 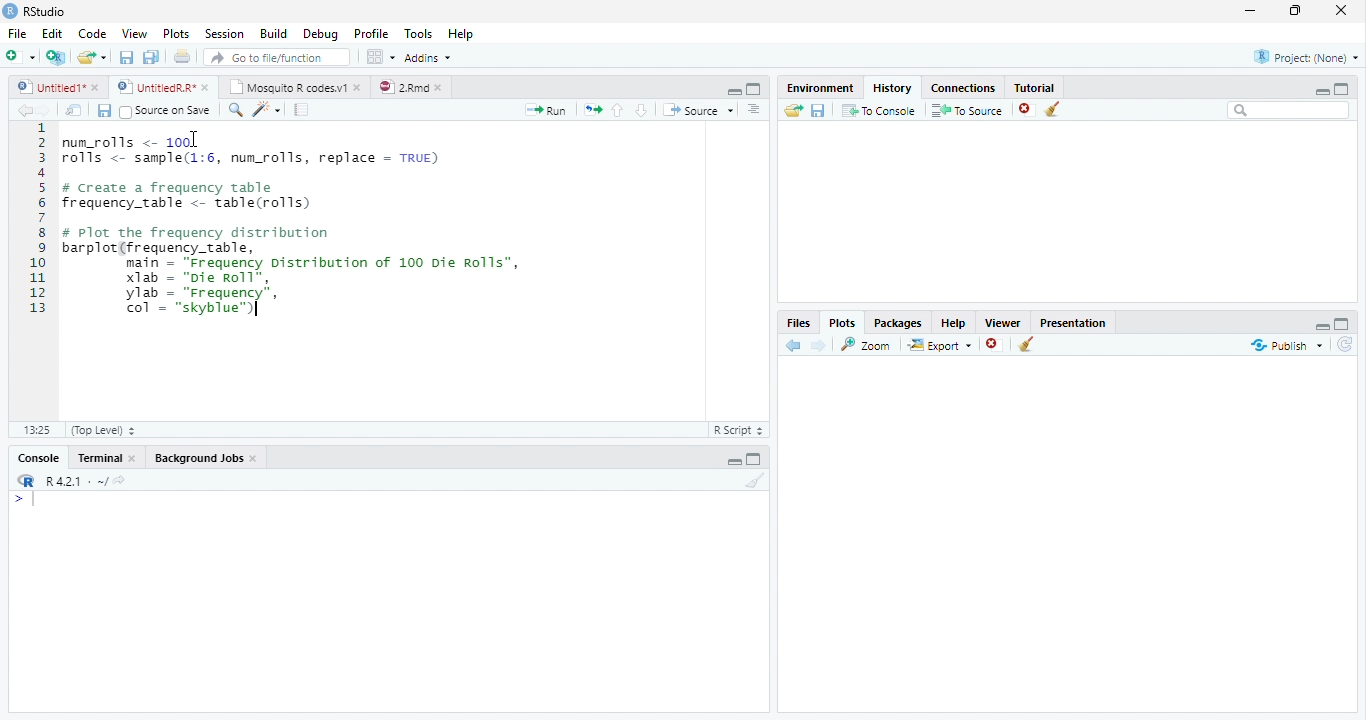 What do you see at coordinates (1284, 346) in the screenshot?
I see `Publish` at bounding box center [1284, 346].